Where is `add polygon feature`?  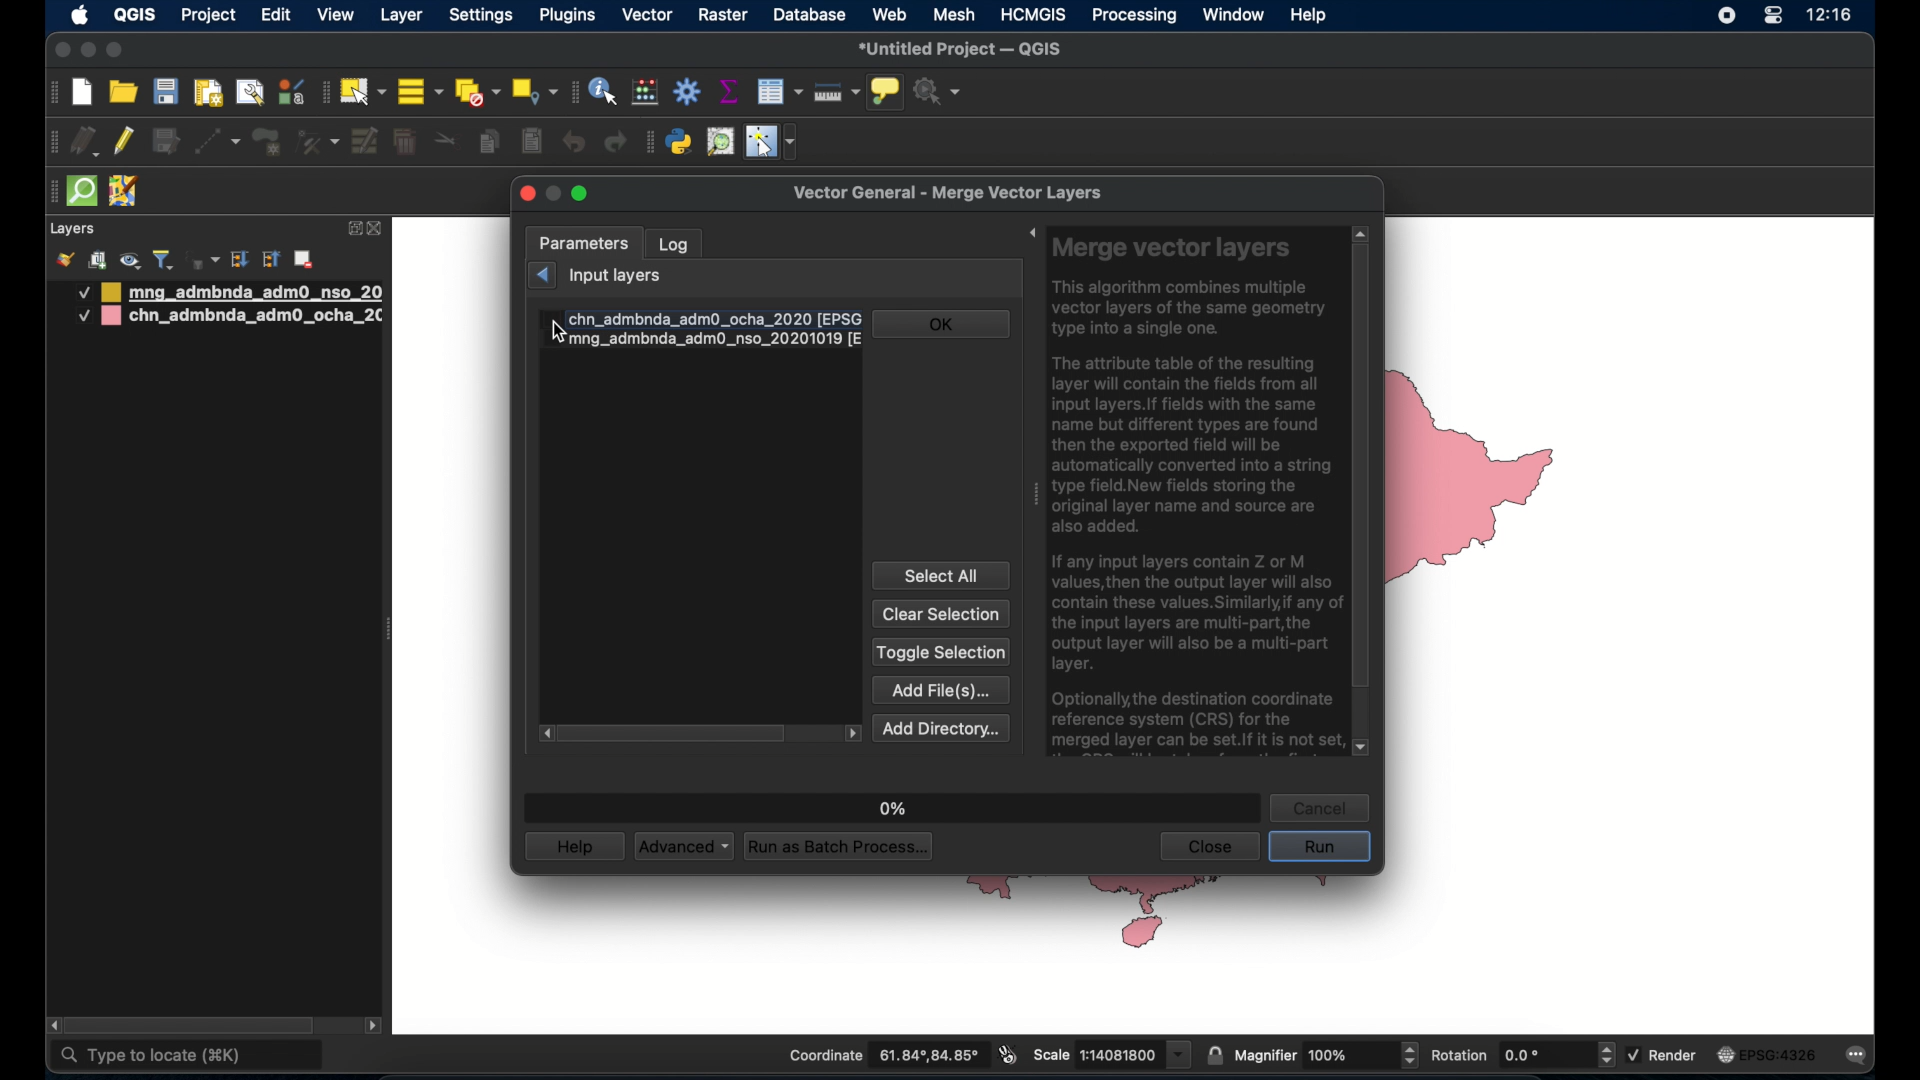 add polygon feature is located at coordinates (267, 142).